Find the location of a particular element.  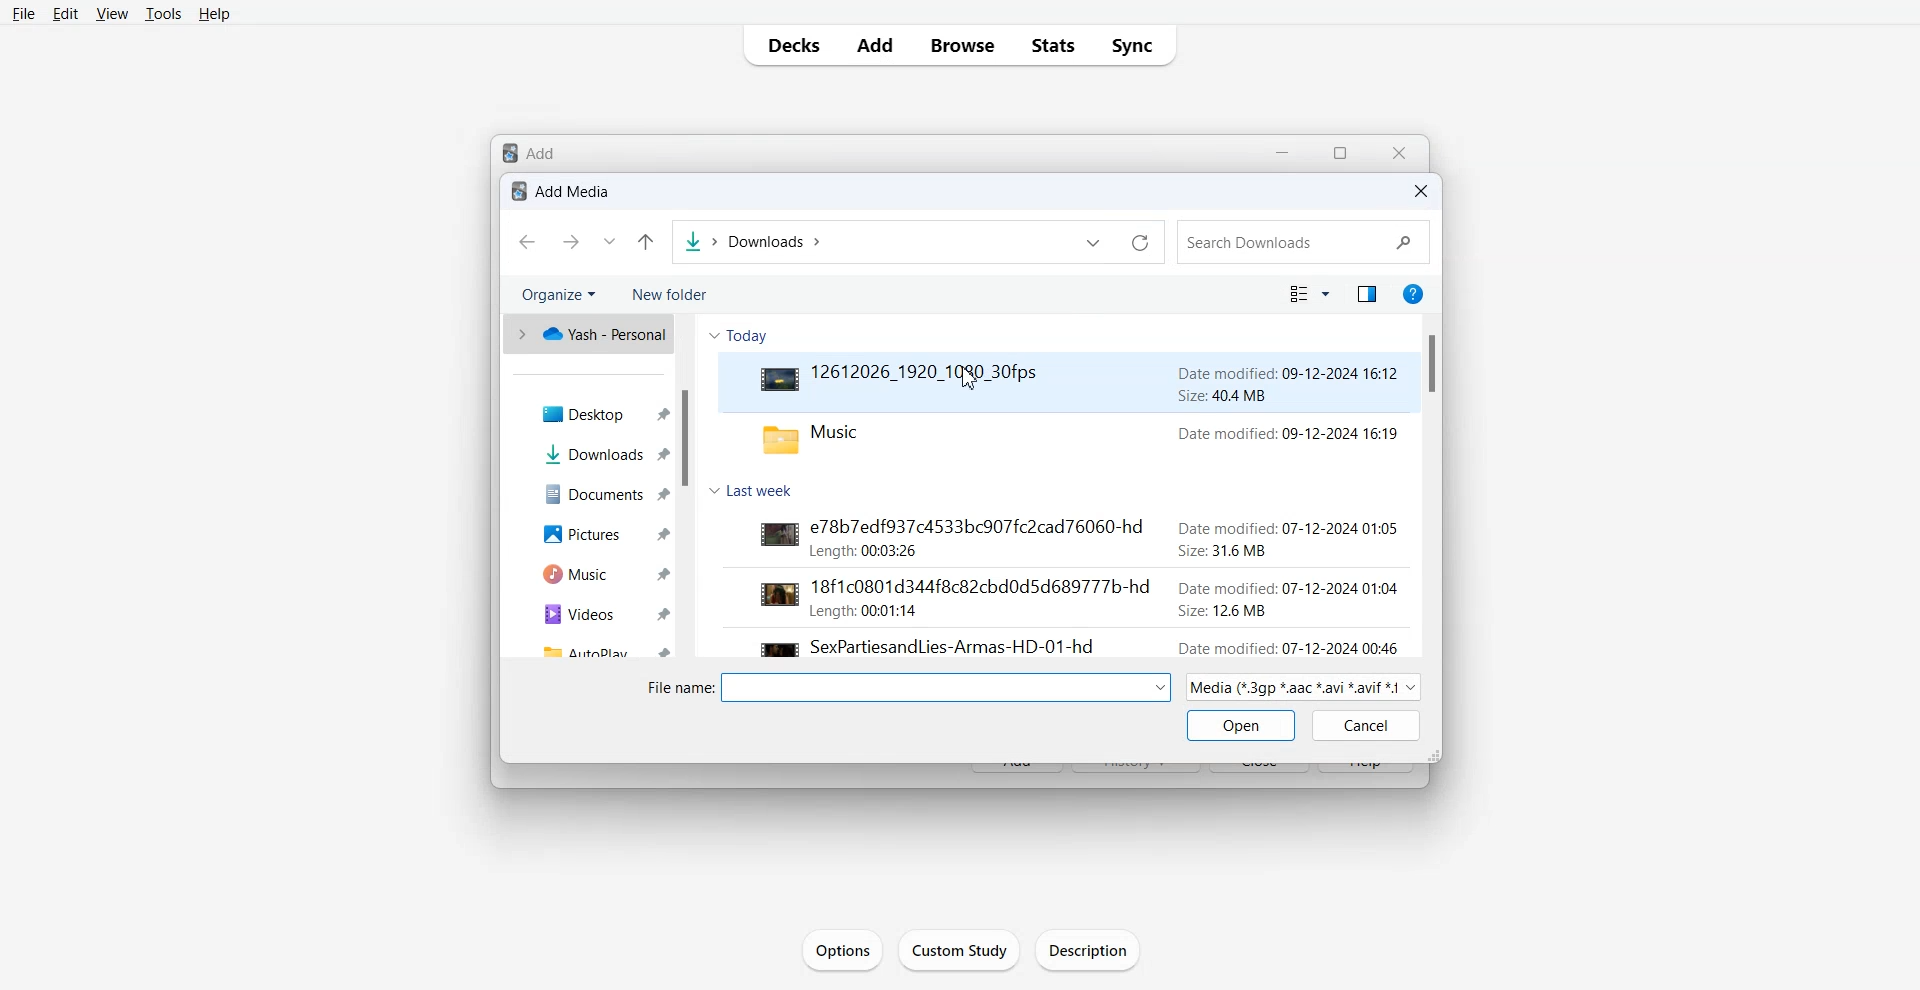

Desktop is located at coordinates (597, 410).